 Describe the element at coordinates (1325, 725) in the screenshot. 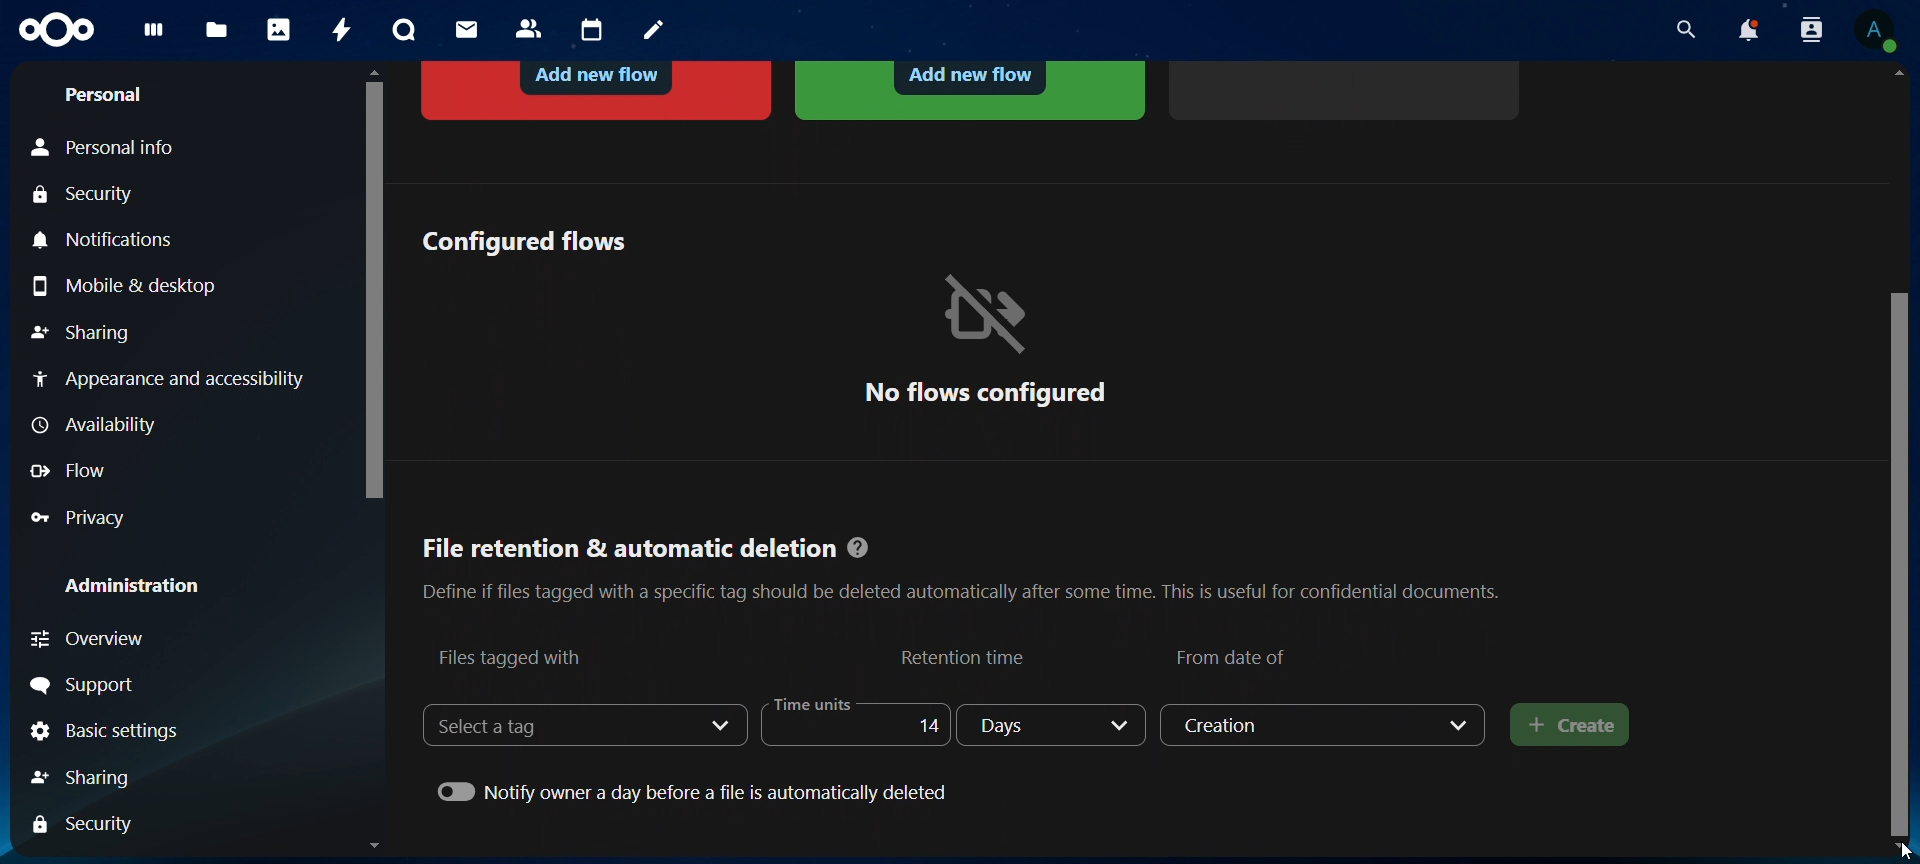

I see `creation` at that location.